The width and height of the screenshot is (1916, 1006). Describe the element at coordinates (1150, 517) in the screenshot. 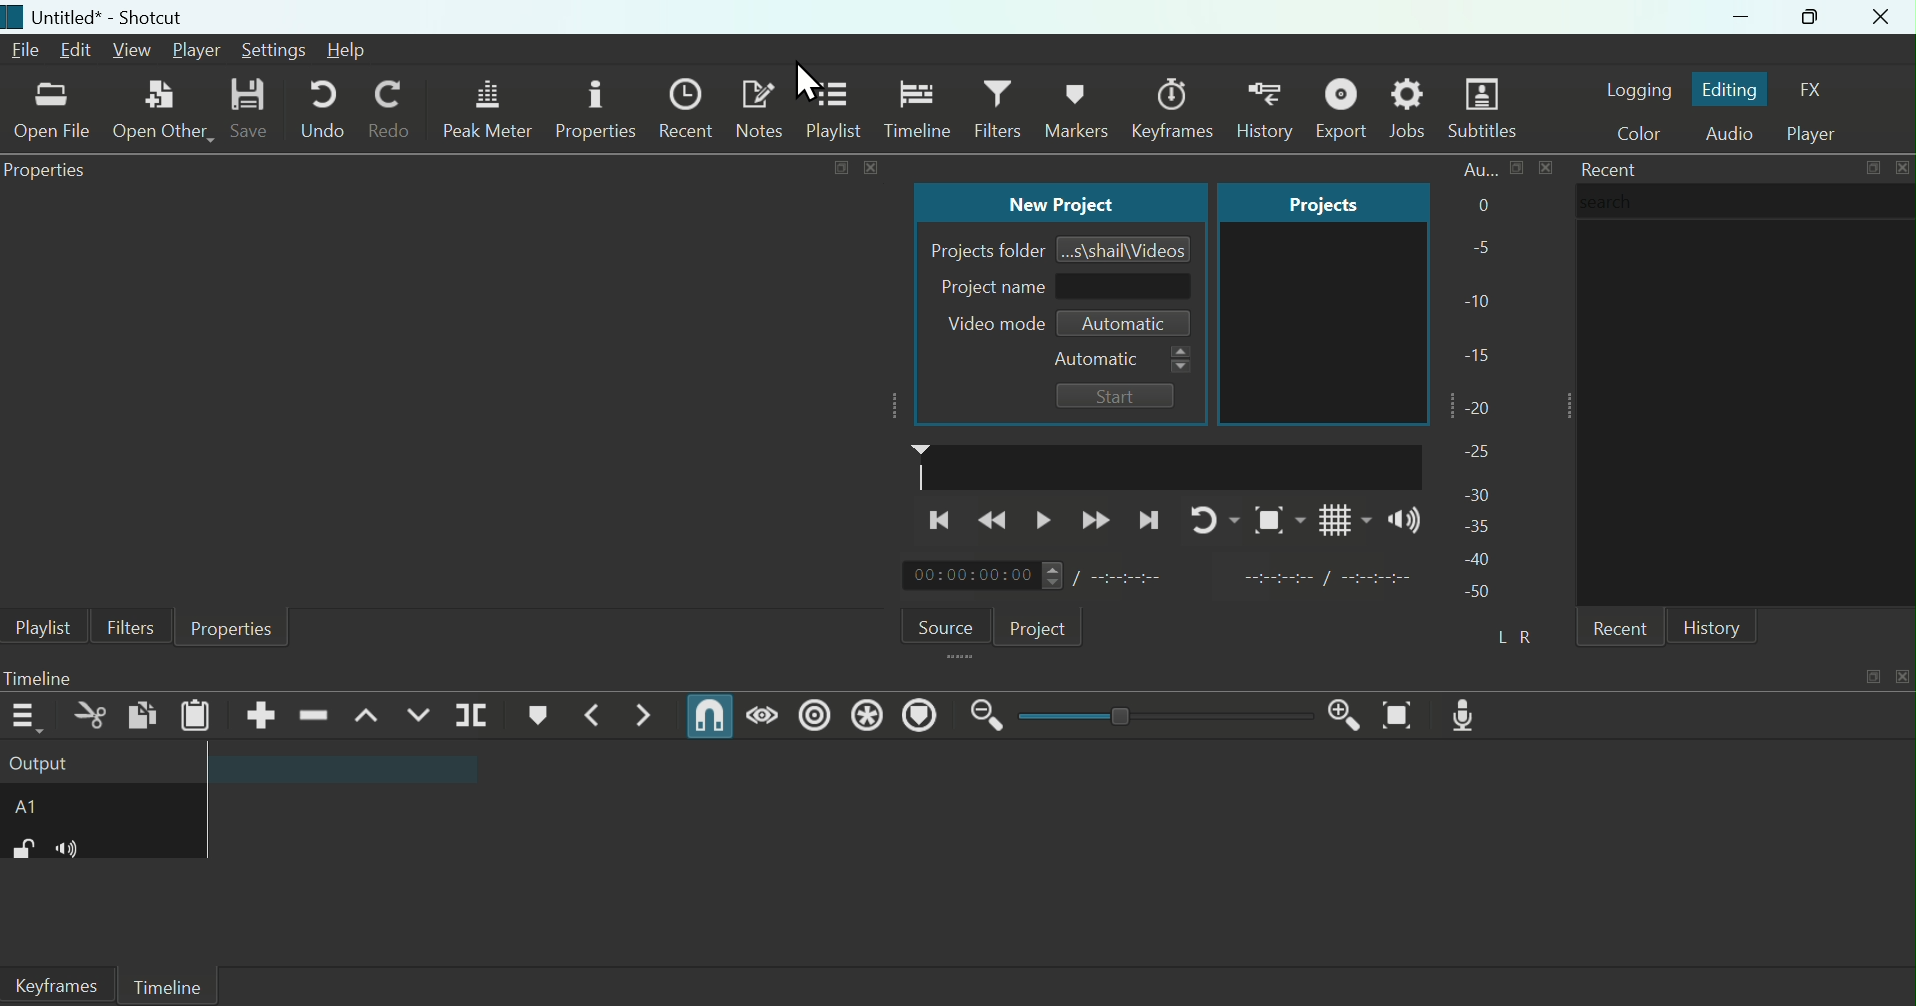

I see `Next` at that location.